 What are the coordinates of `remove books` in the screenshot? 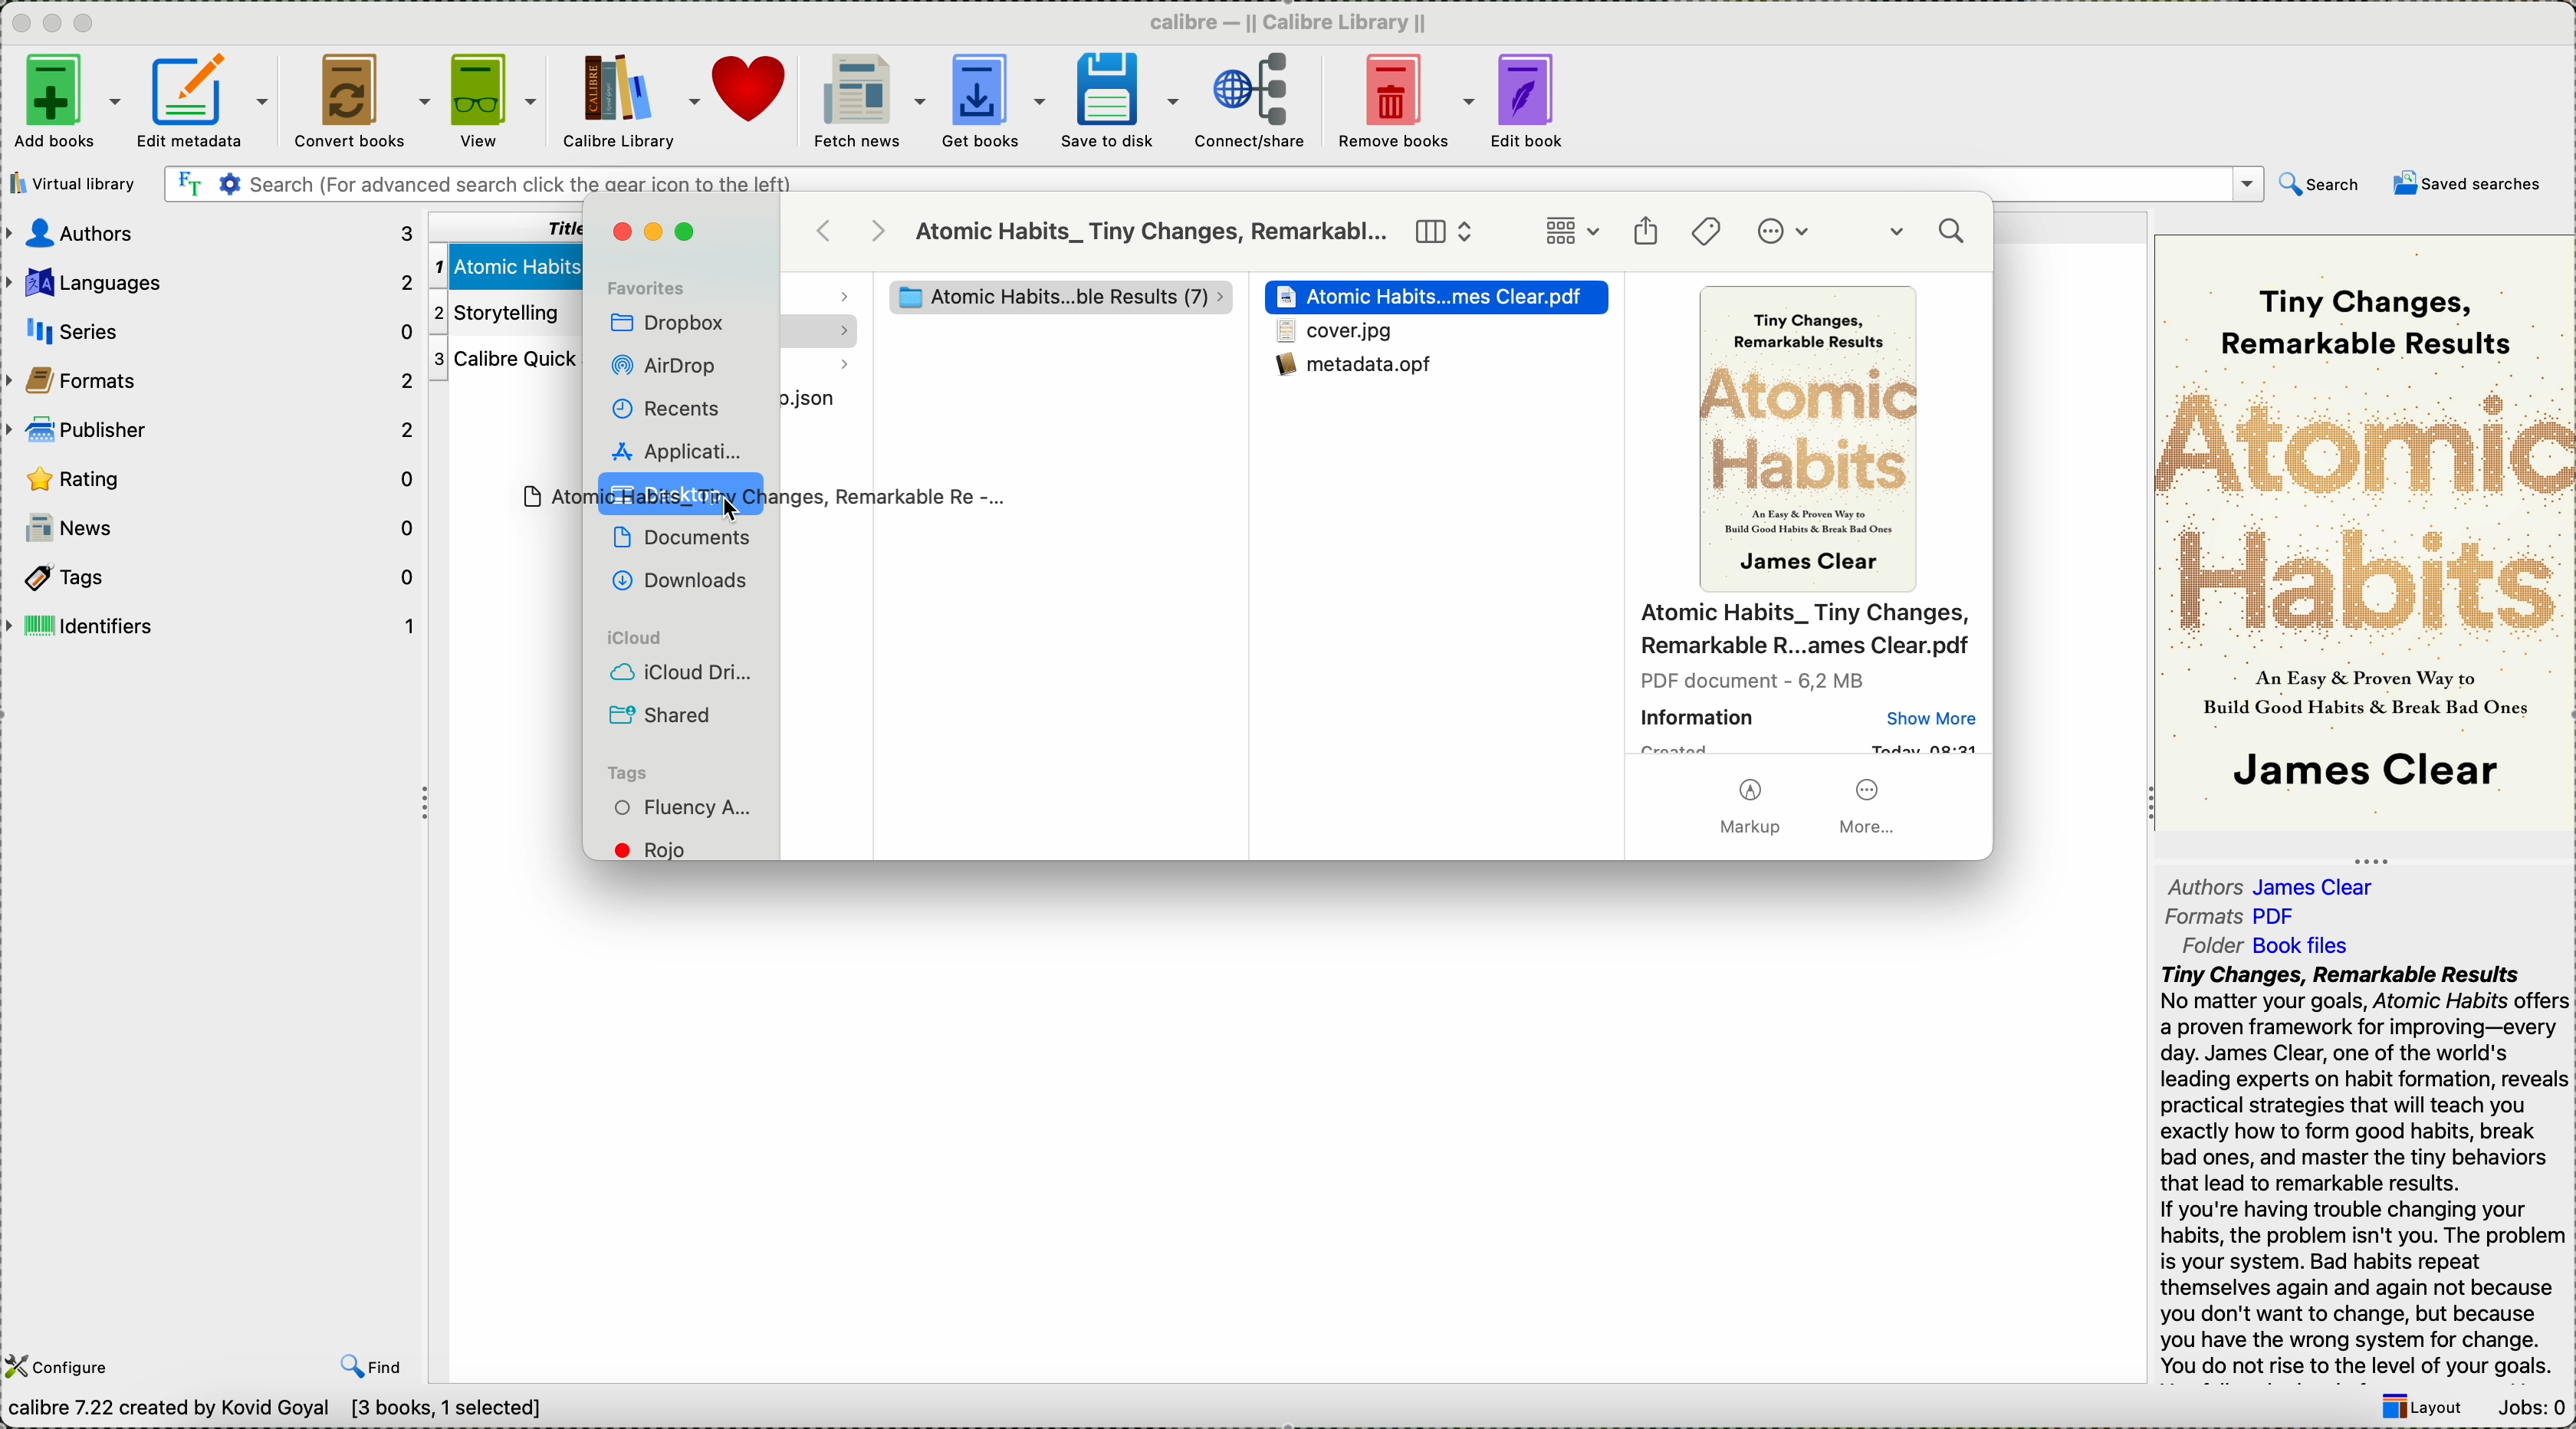 It's located at (1405, 103).